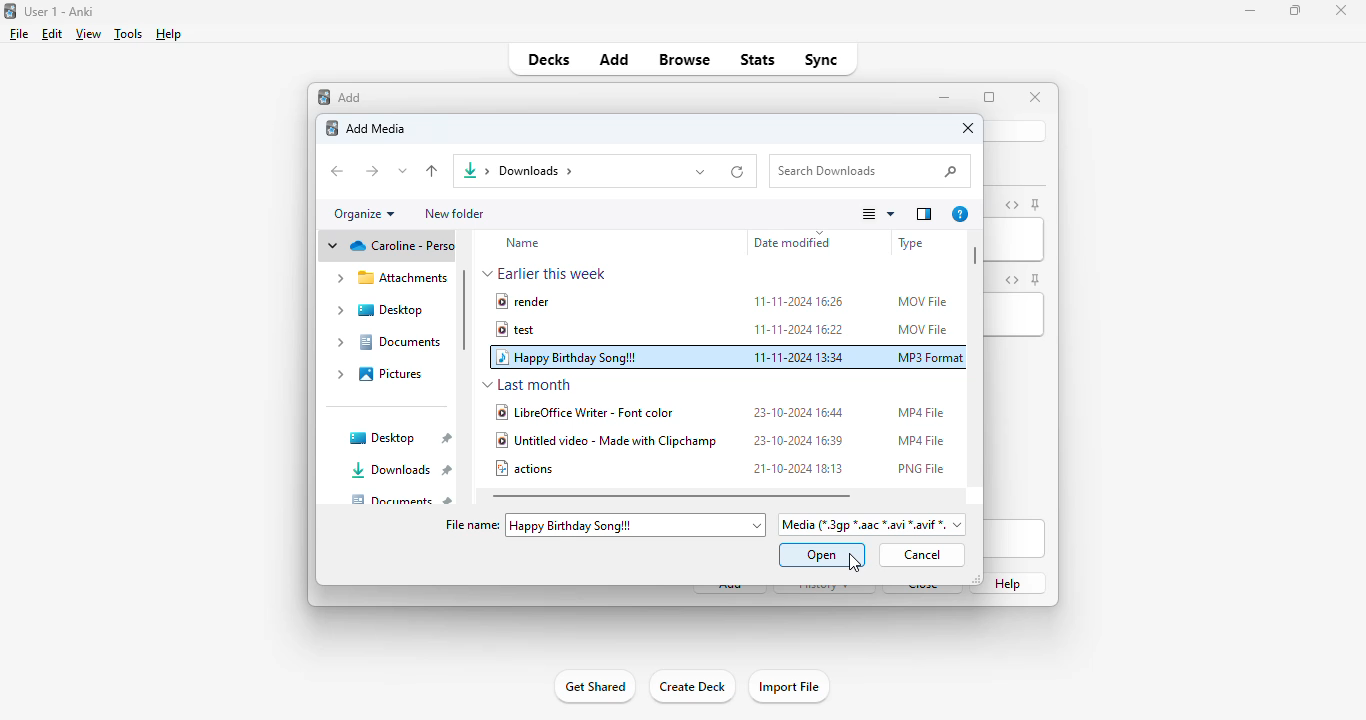 The height and width of the screenshot is (720, 1366). I want to click on refresh "downloads", so click(737, 172).